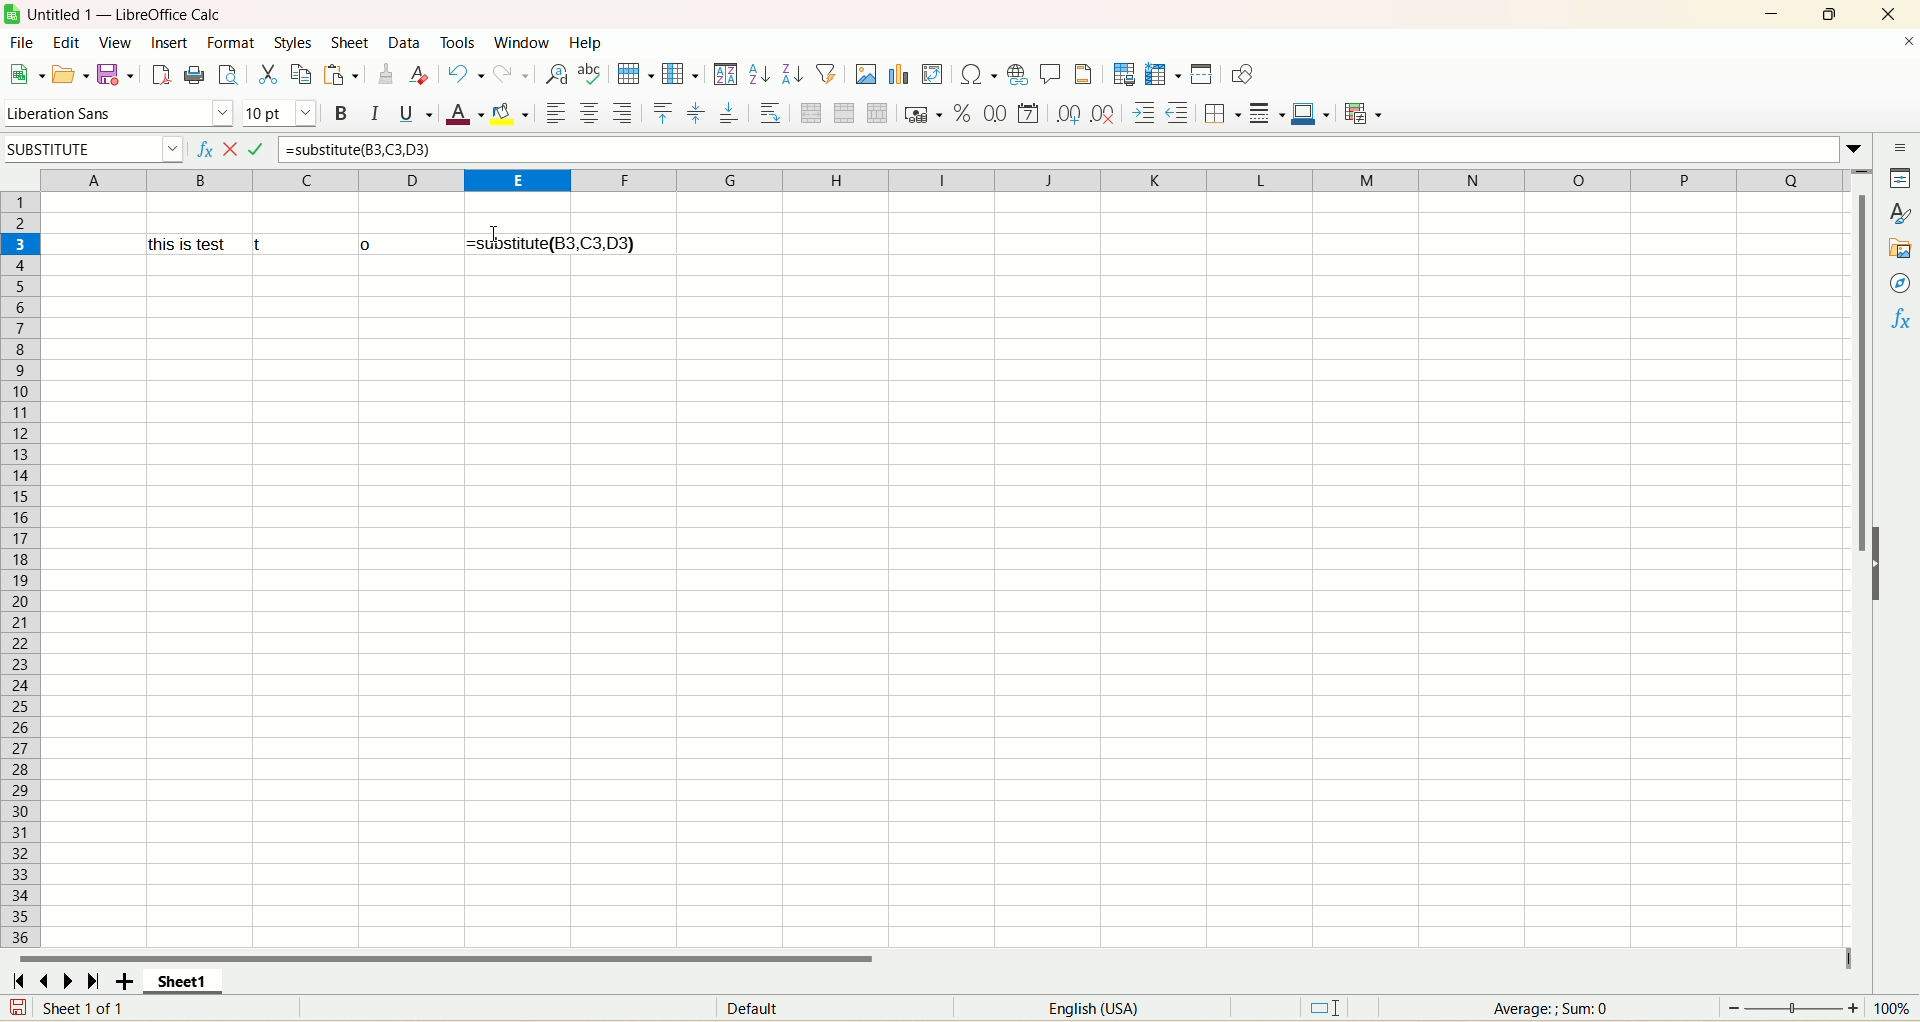 The height and width of the screenshot is (1022, 1920). Describe the element at coordinates (1162, 76) in the screenshot. I see `freeze row and column` at that location.